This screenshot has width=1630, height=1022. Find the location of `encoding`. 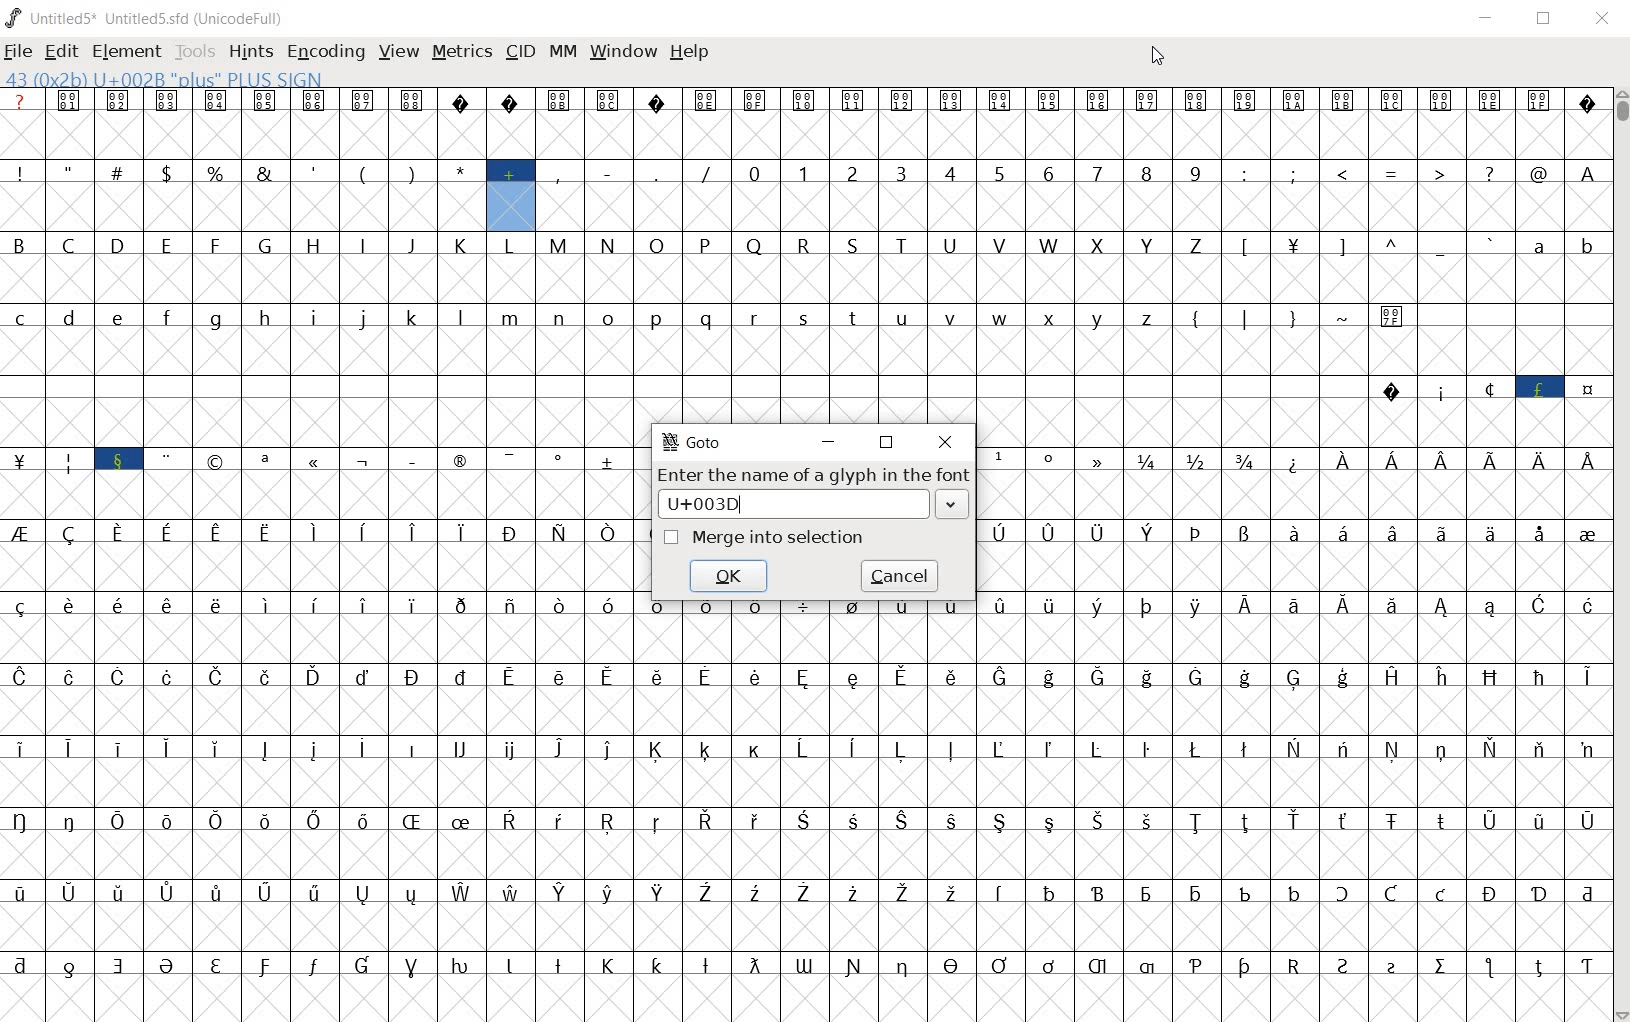

encoding is located at coordinates (322, 51).